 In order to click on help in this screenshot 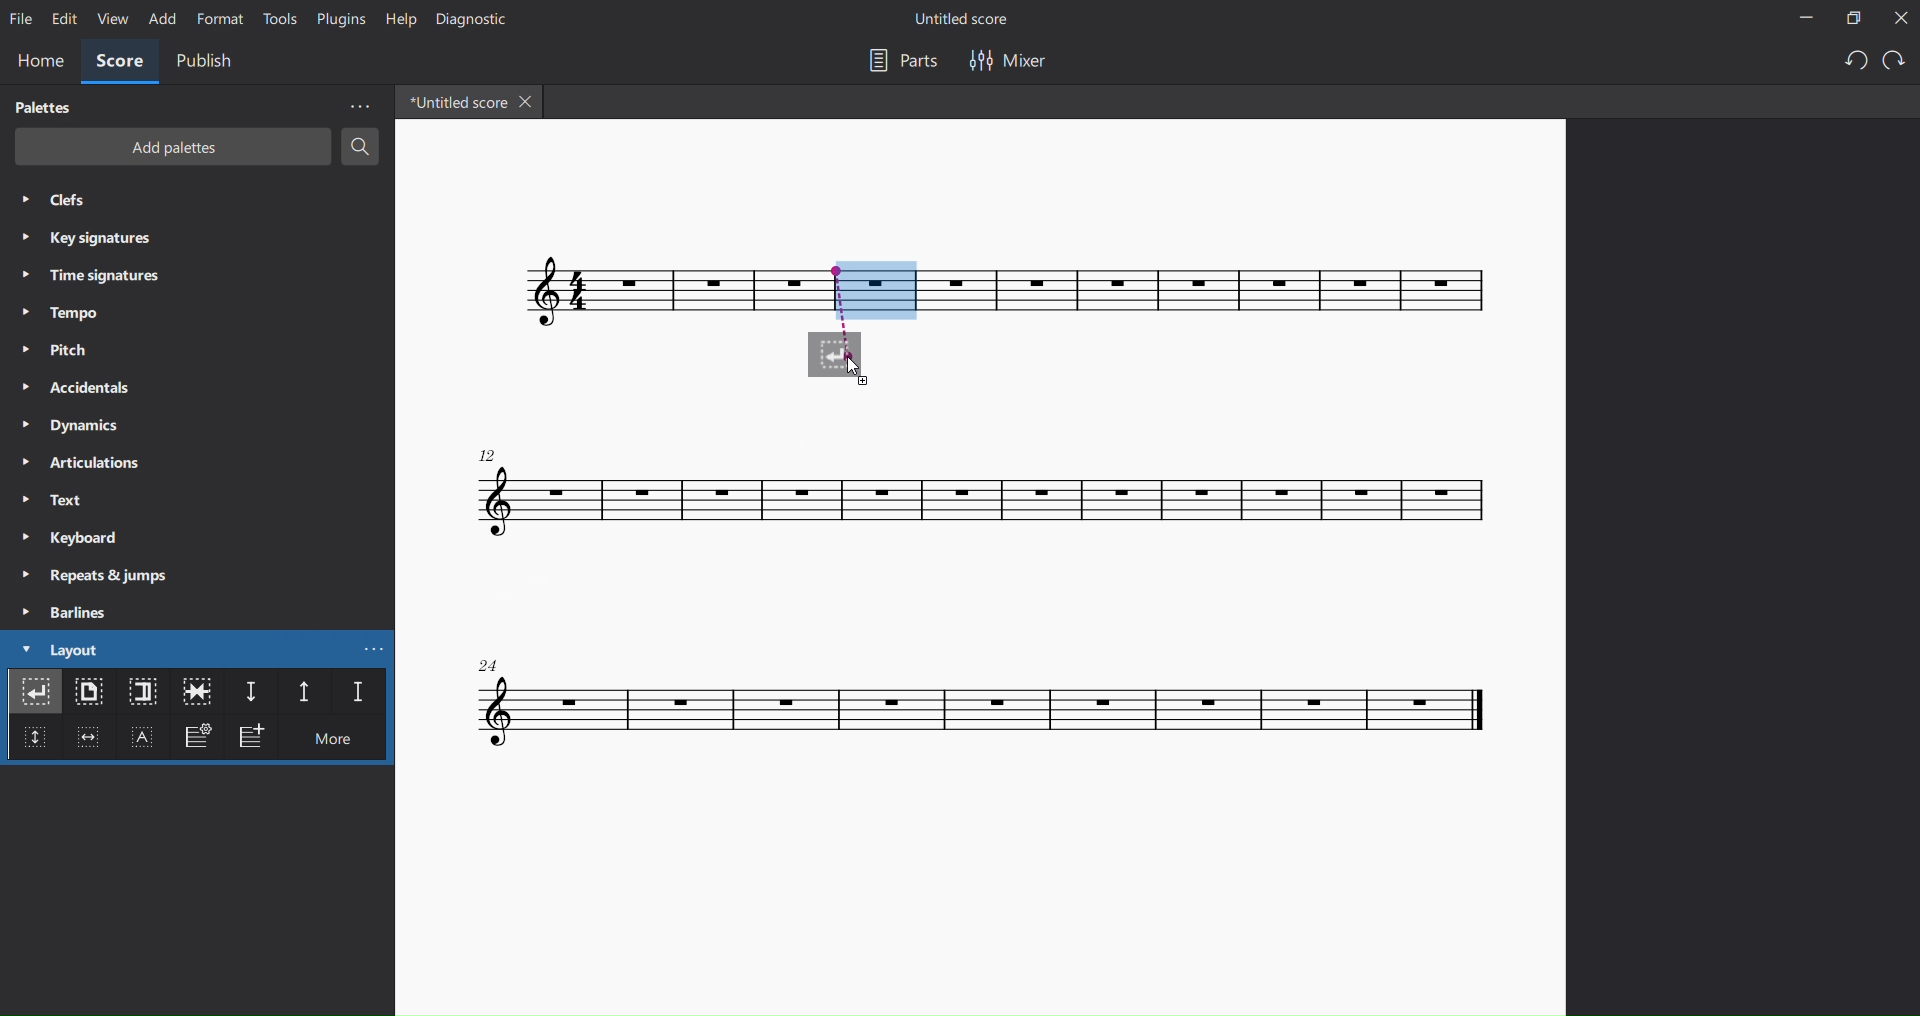, I will do `click(397, 18)`.